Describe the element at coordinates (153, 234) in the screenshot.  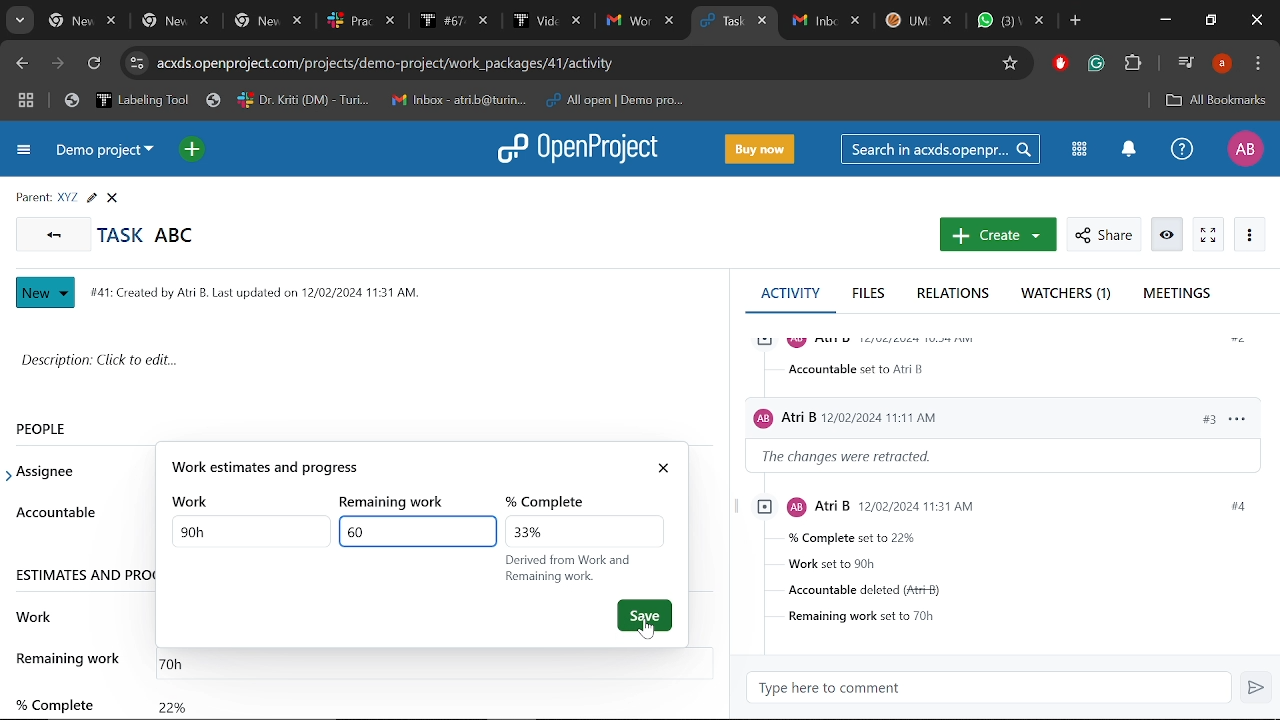
I see `Current task name` at that location.